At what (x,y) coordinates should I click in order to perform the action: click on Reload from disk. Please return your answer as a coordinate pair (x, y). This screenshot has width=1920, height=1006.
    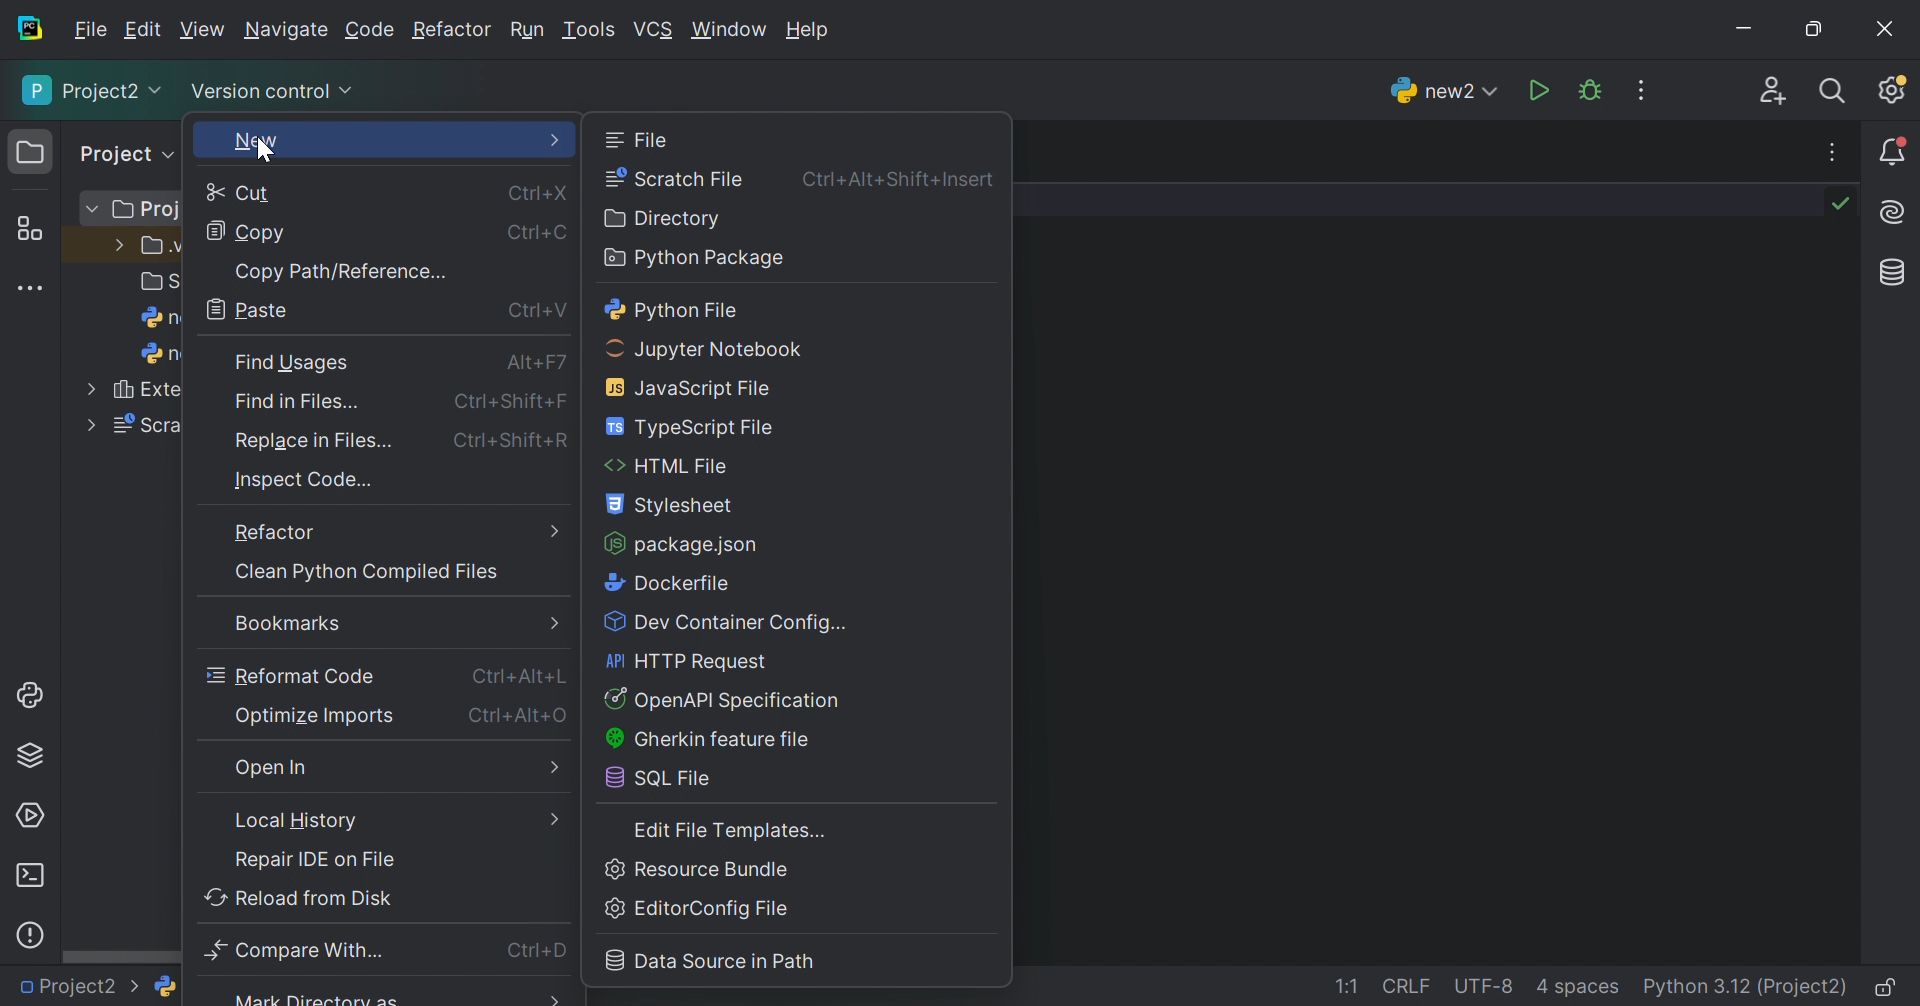
    Looking at the image, I should click on (303, 897).